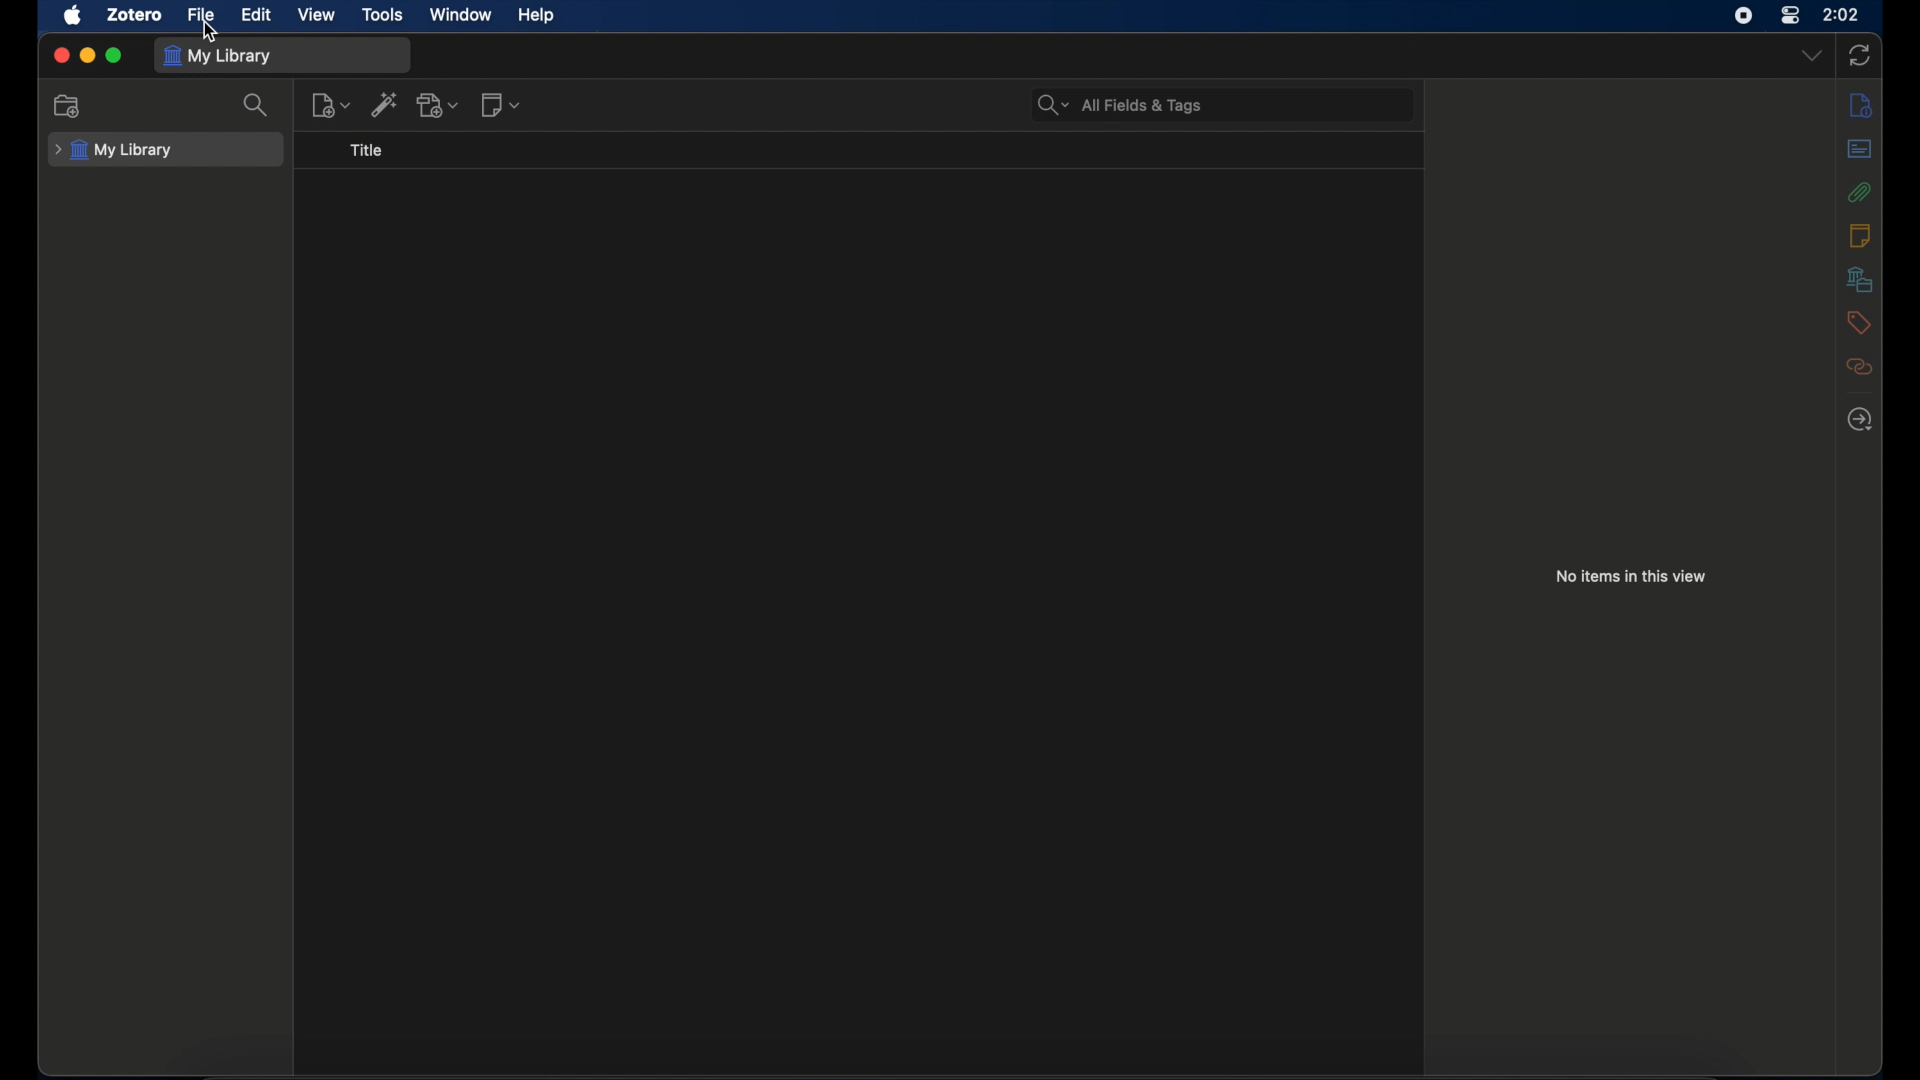 This screenshot has height=1080, width=1920. What do you see at coordinates (462, 15) in the screenshot?
I see `window` at bounding box center [462, 15].